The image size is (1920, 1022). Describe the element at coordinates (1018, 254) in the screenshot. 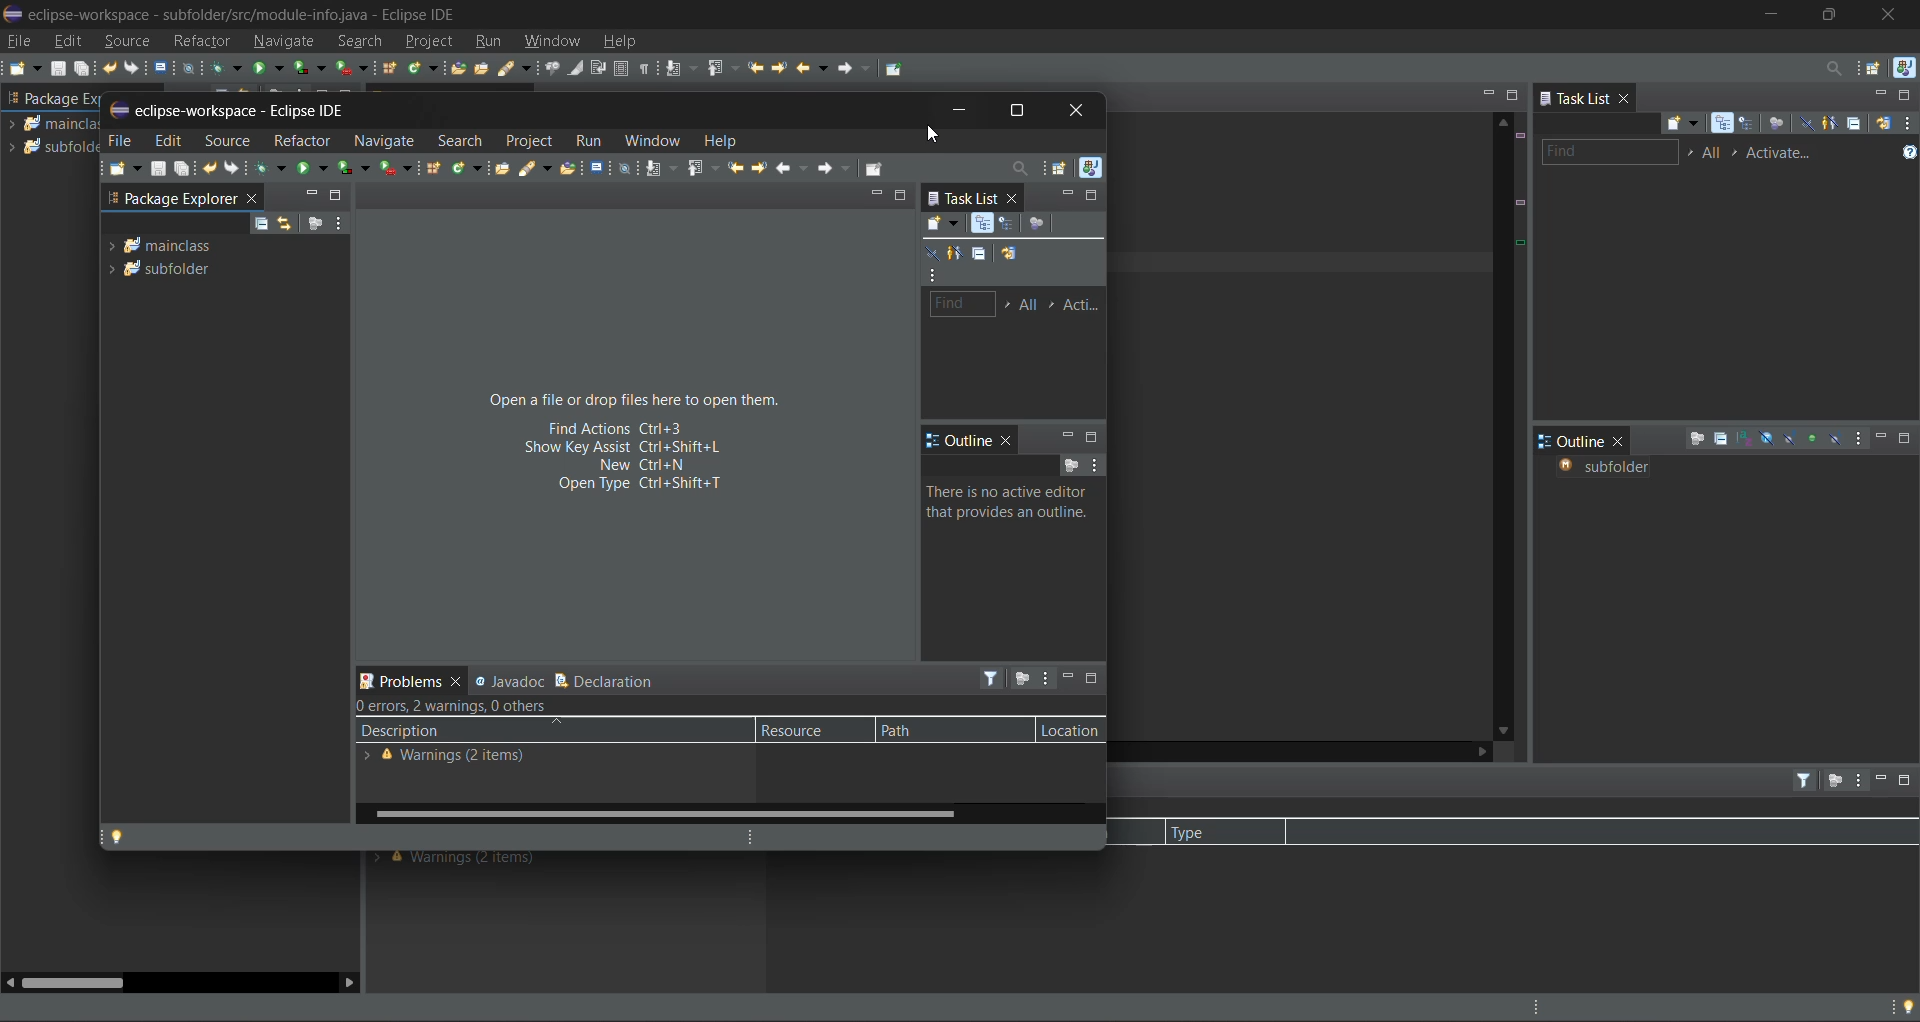

I see `synchronize changed` at that location.